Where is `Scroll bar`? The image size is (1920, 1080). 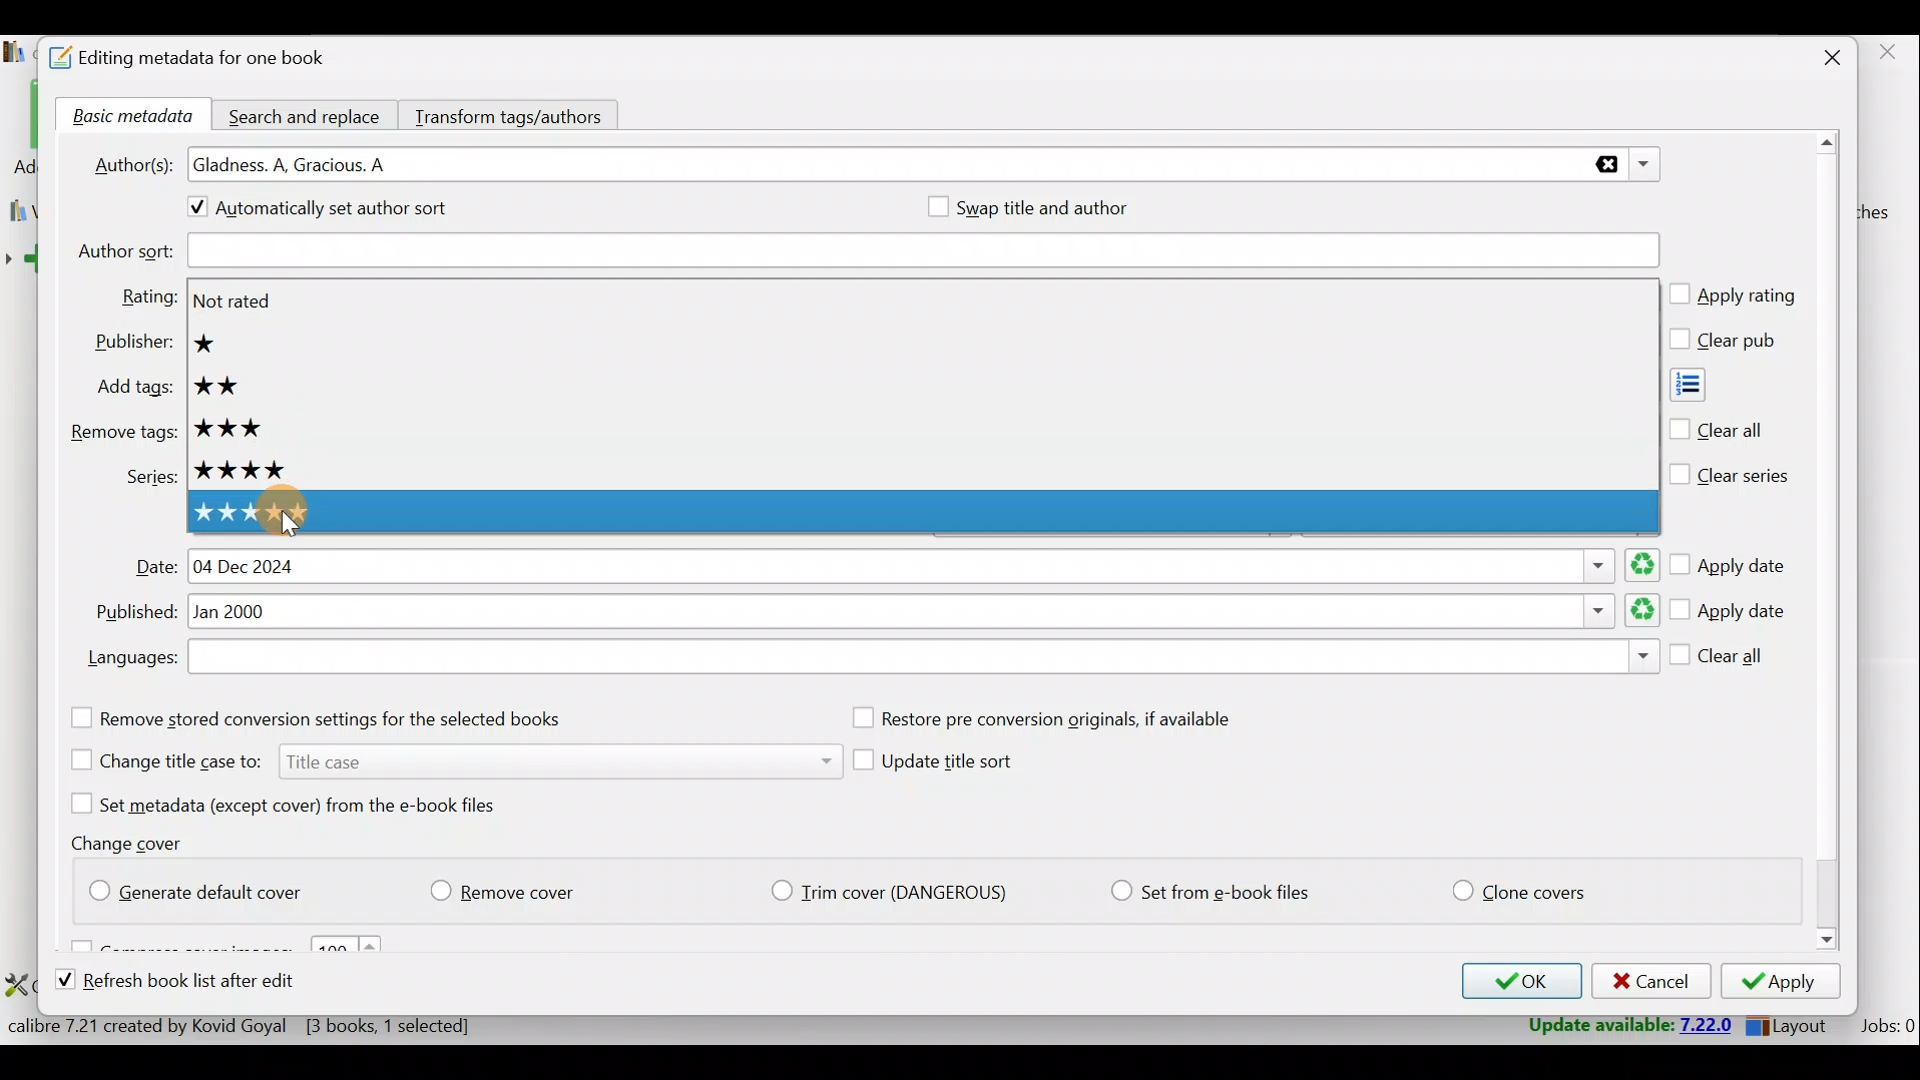 Scroll bar is located at coordinates (1829, 544).